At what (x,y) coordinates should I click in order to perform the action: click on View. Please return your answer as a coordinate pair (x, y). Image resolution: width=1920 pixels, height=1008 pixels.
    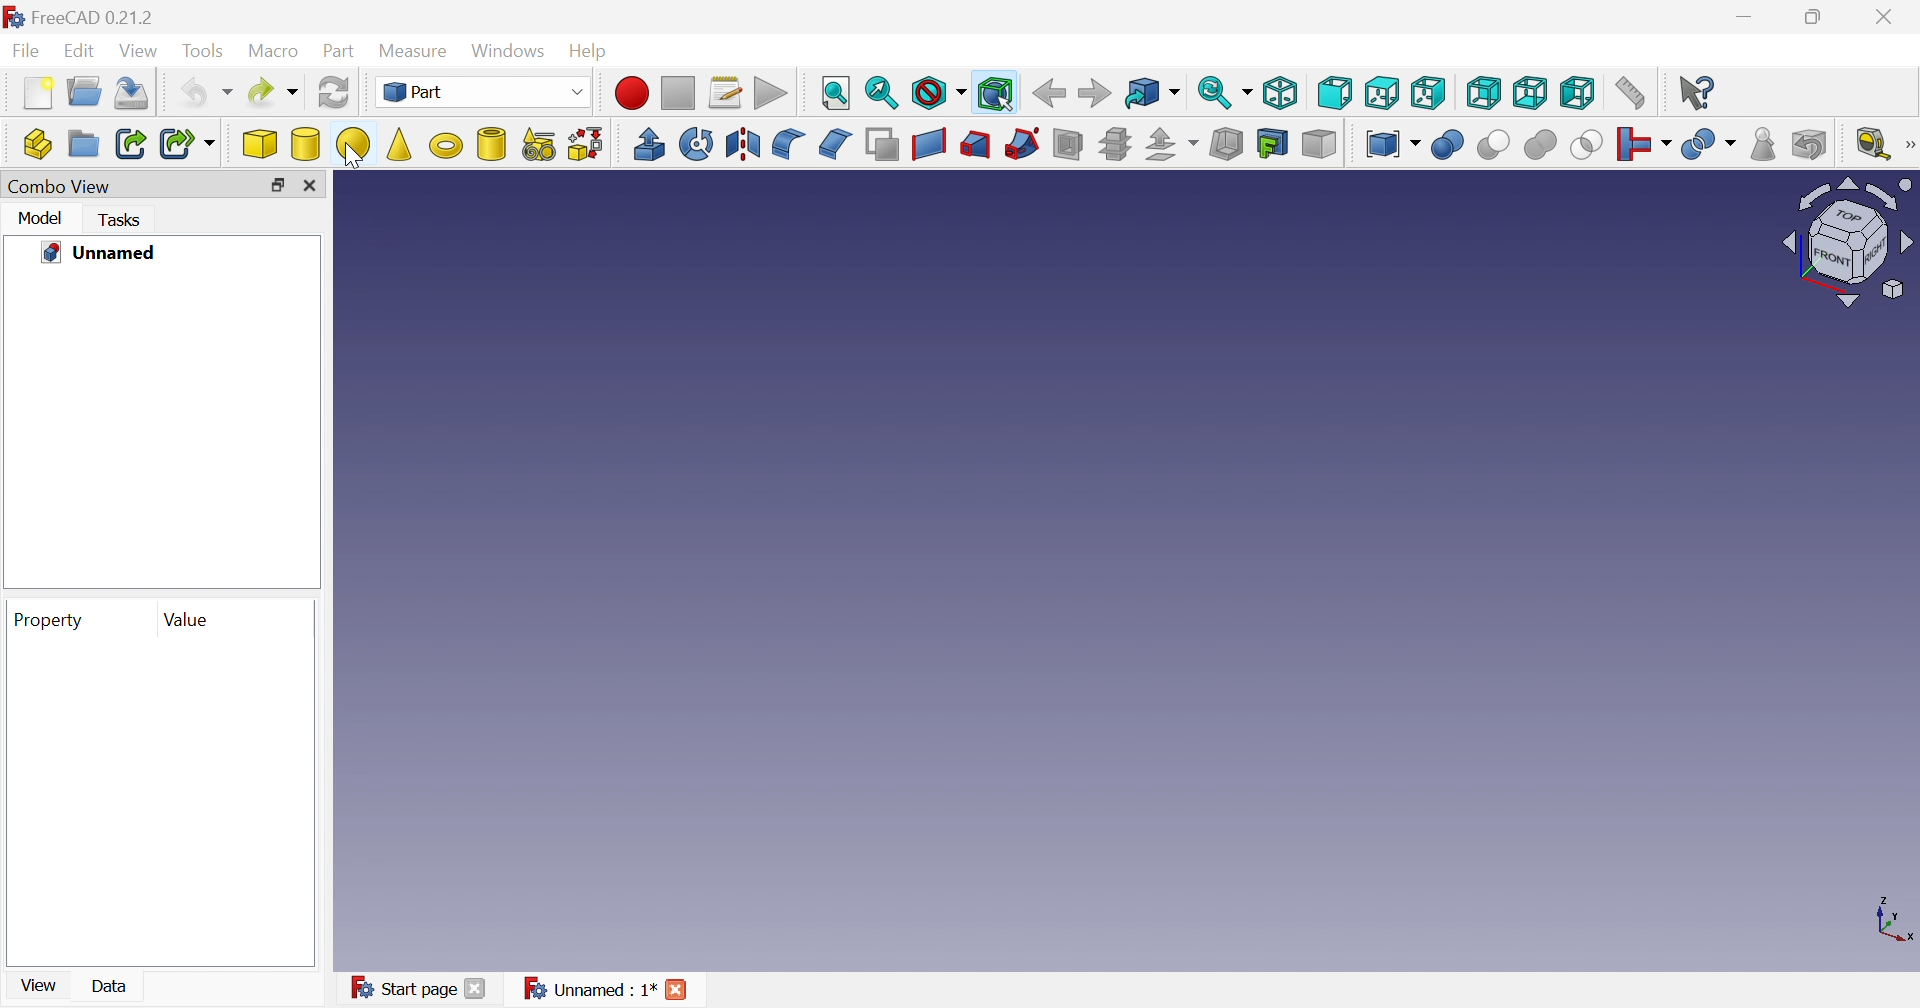
    Looking at the image, I should click on (41, 985).